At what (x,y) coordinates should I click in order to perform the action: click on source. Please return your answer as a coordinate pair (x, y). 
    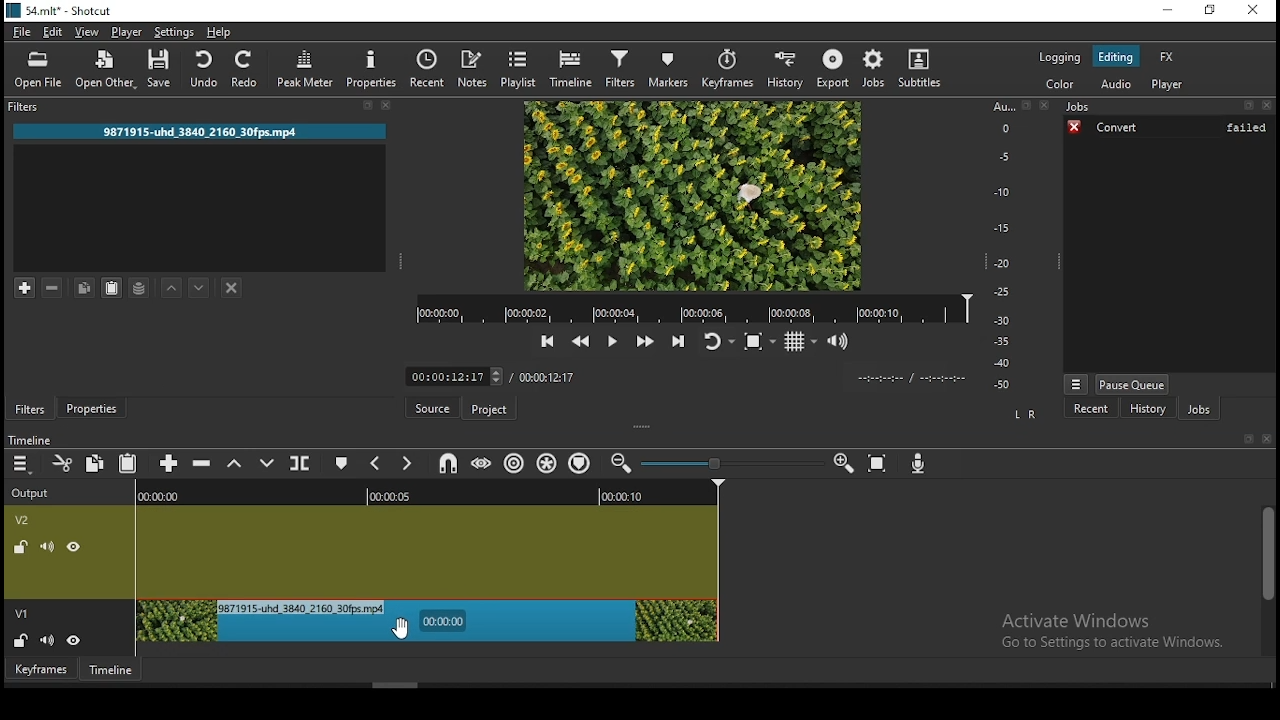
    Looking at the image, I should click on (433, 408).